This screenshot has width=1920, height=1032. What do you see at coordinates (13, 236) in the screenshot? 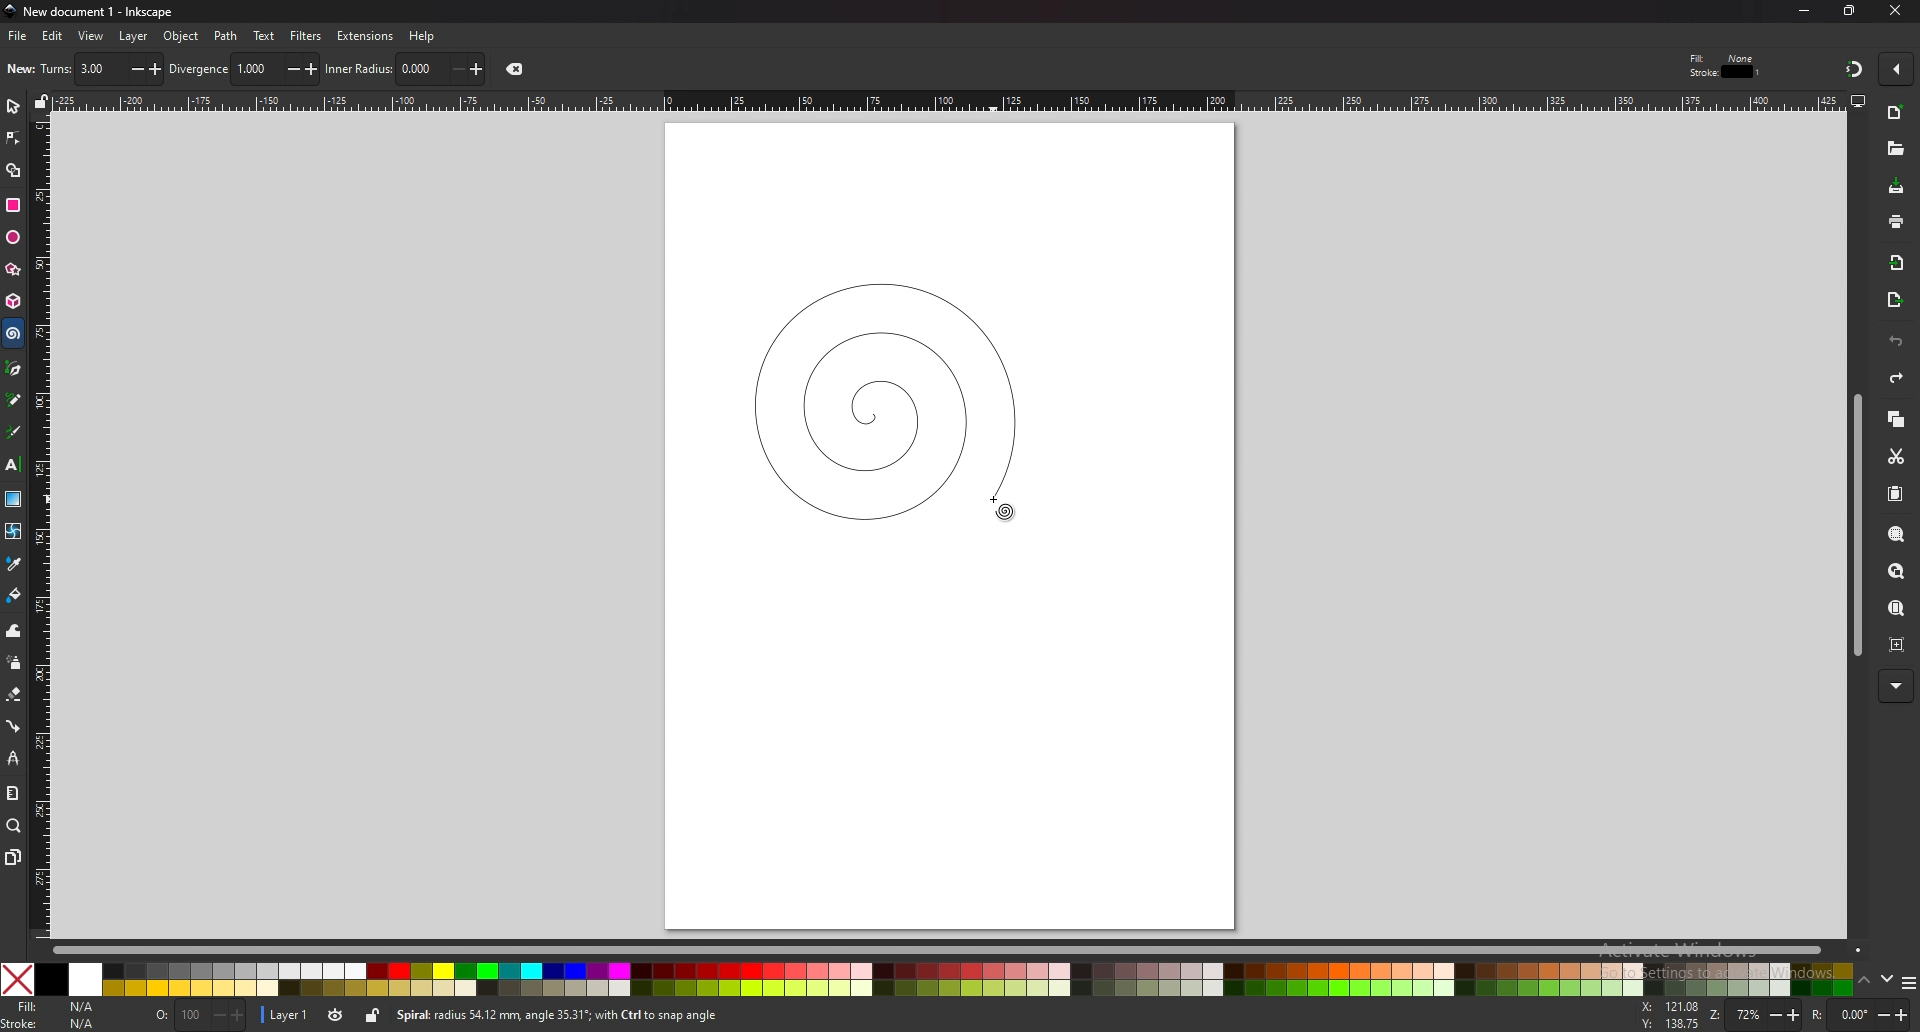
I see `ellipse` at bounding box center [13, 236].